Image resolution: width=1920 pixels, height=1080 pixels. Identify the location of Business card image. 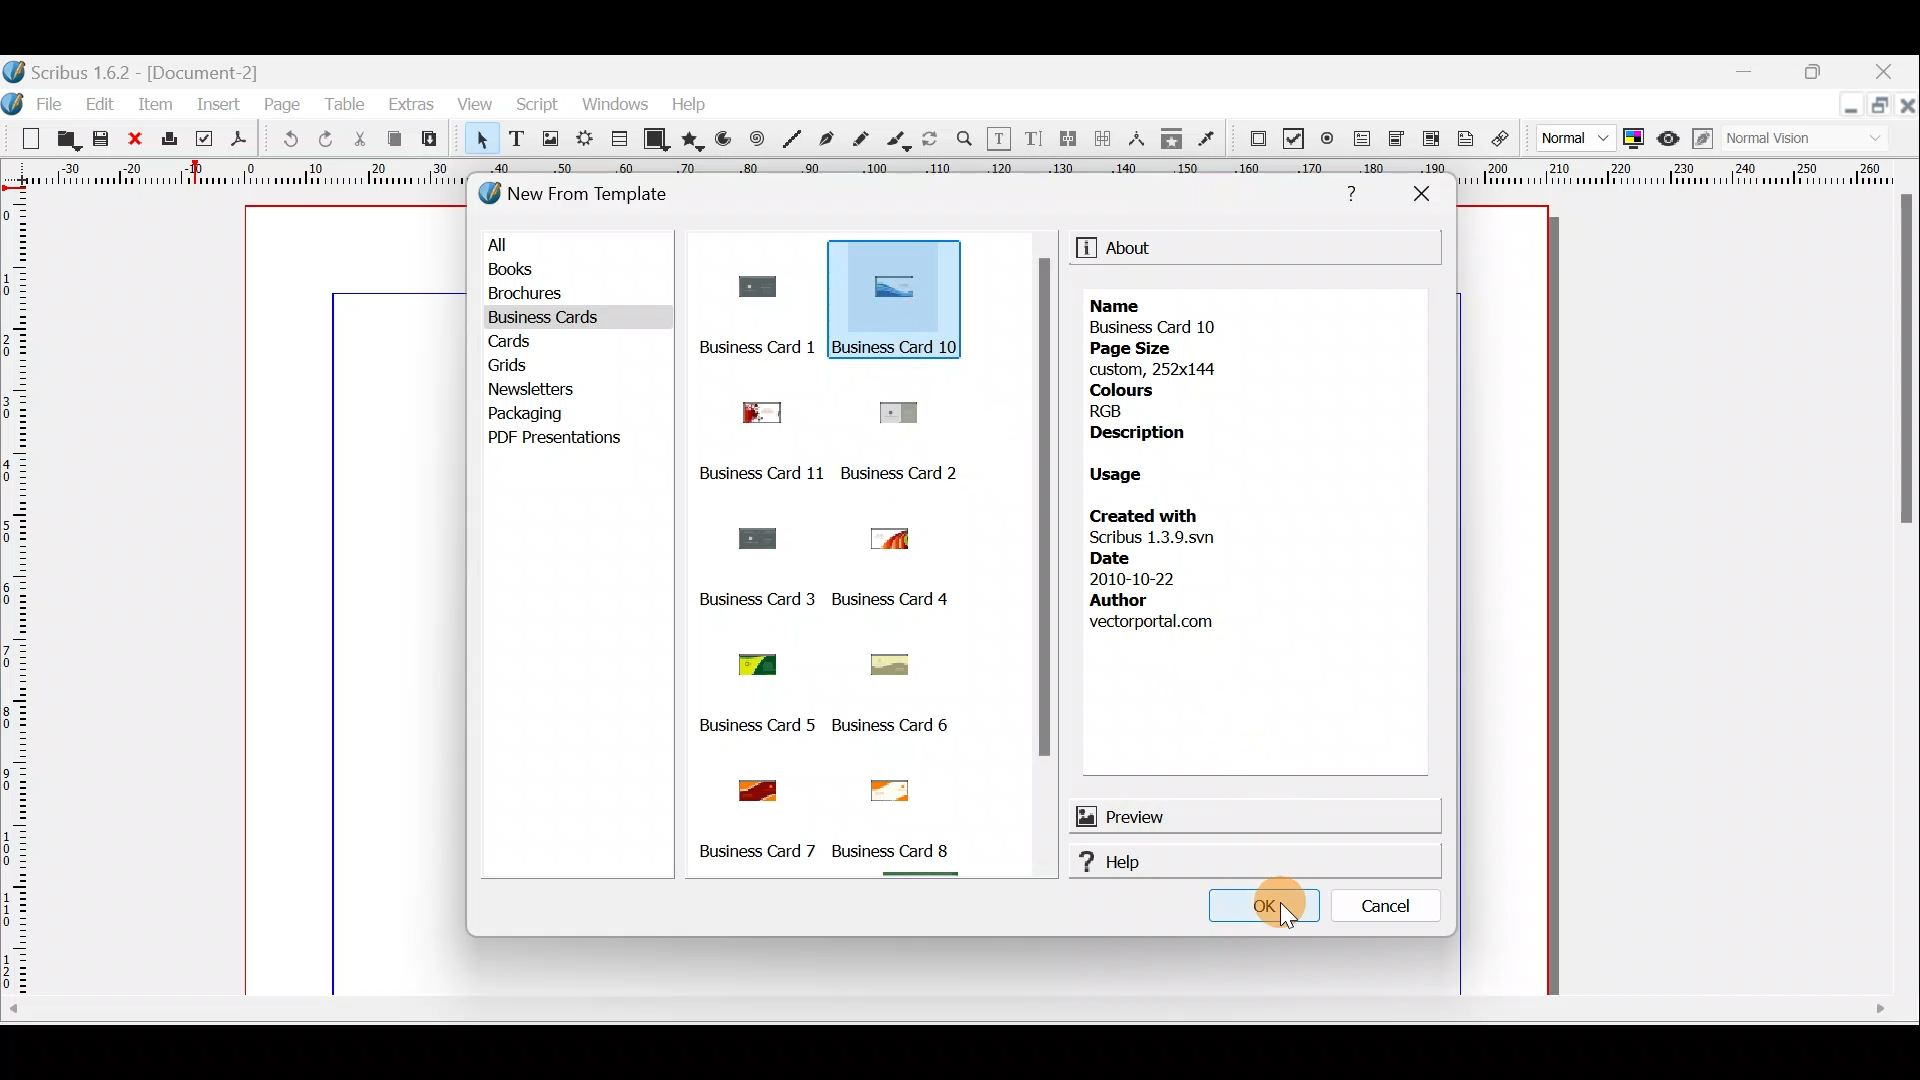
(875, 664).